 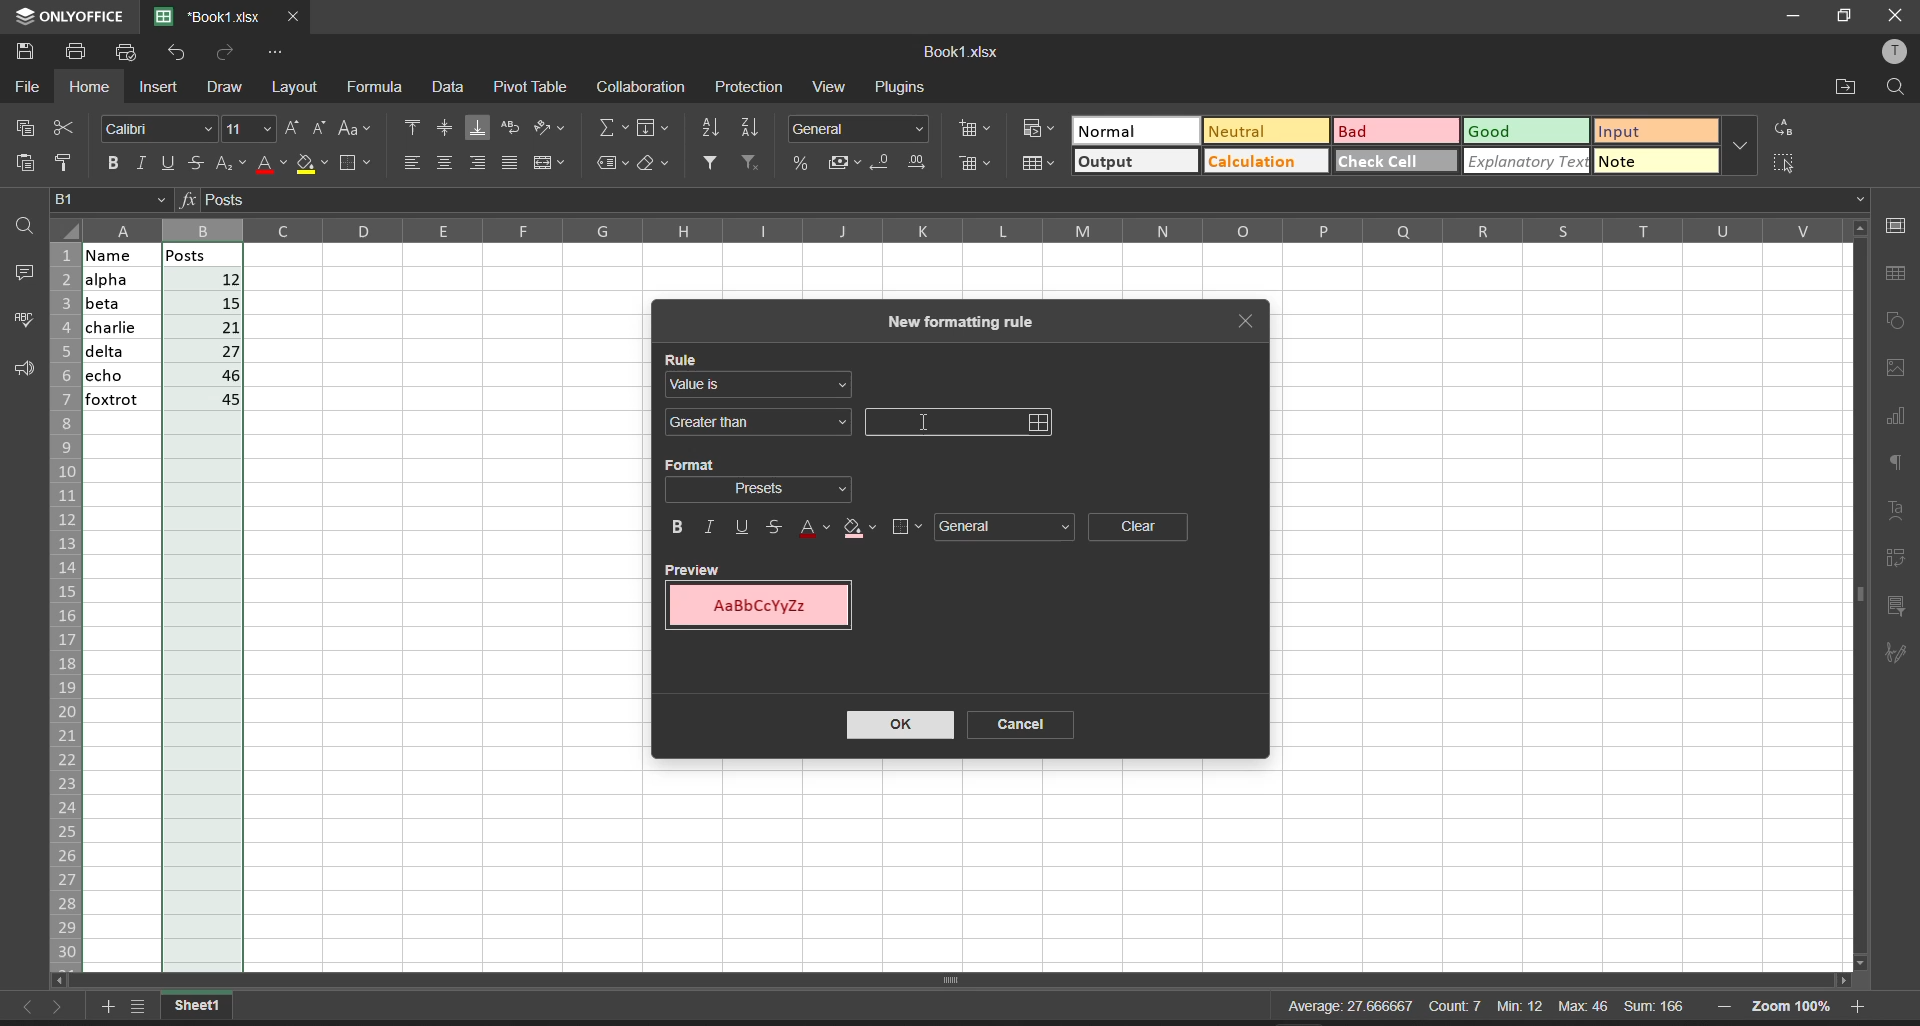 I want to click on font color, so click(x=268, y=166).